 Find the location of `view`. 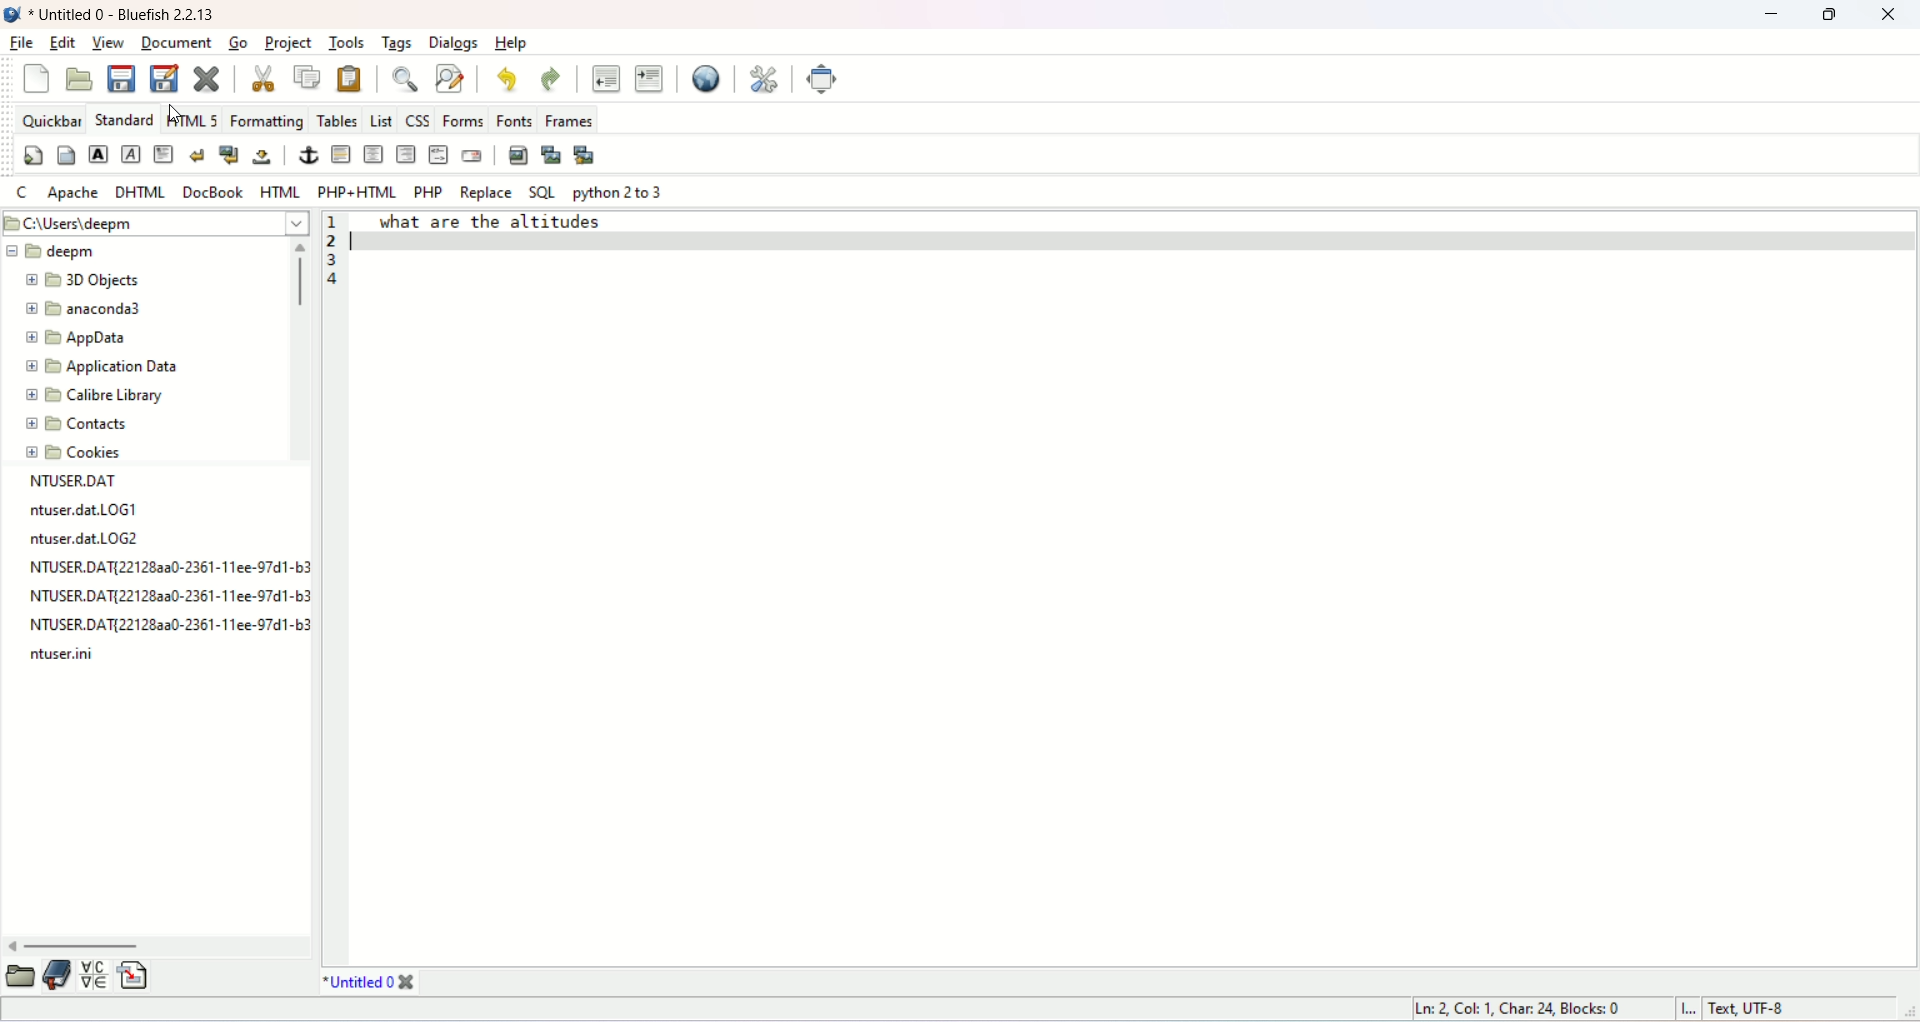

view is located at coordinates (111, 44).